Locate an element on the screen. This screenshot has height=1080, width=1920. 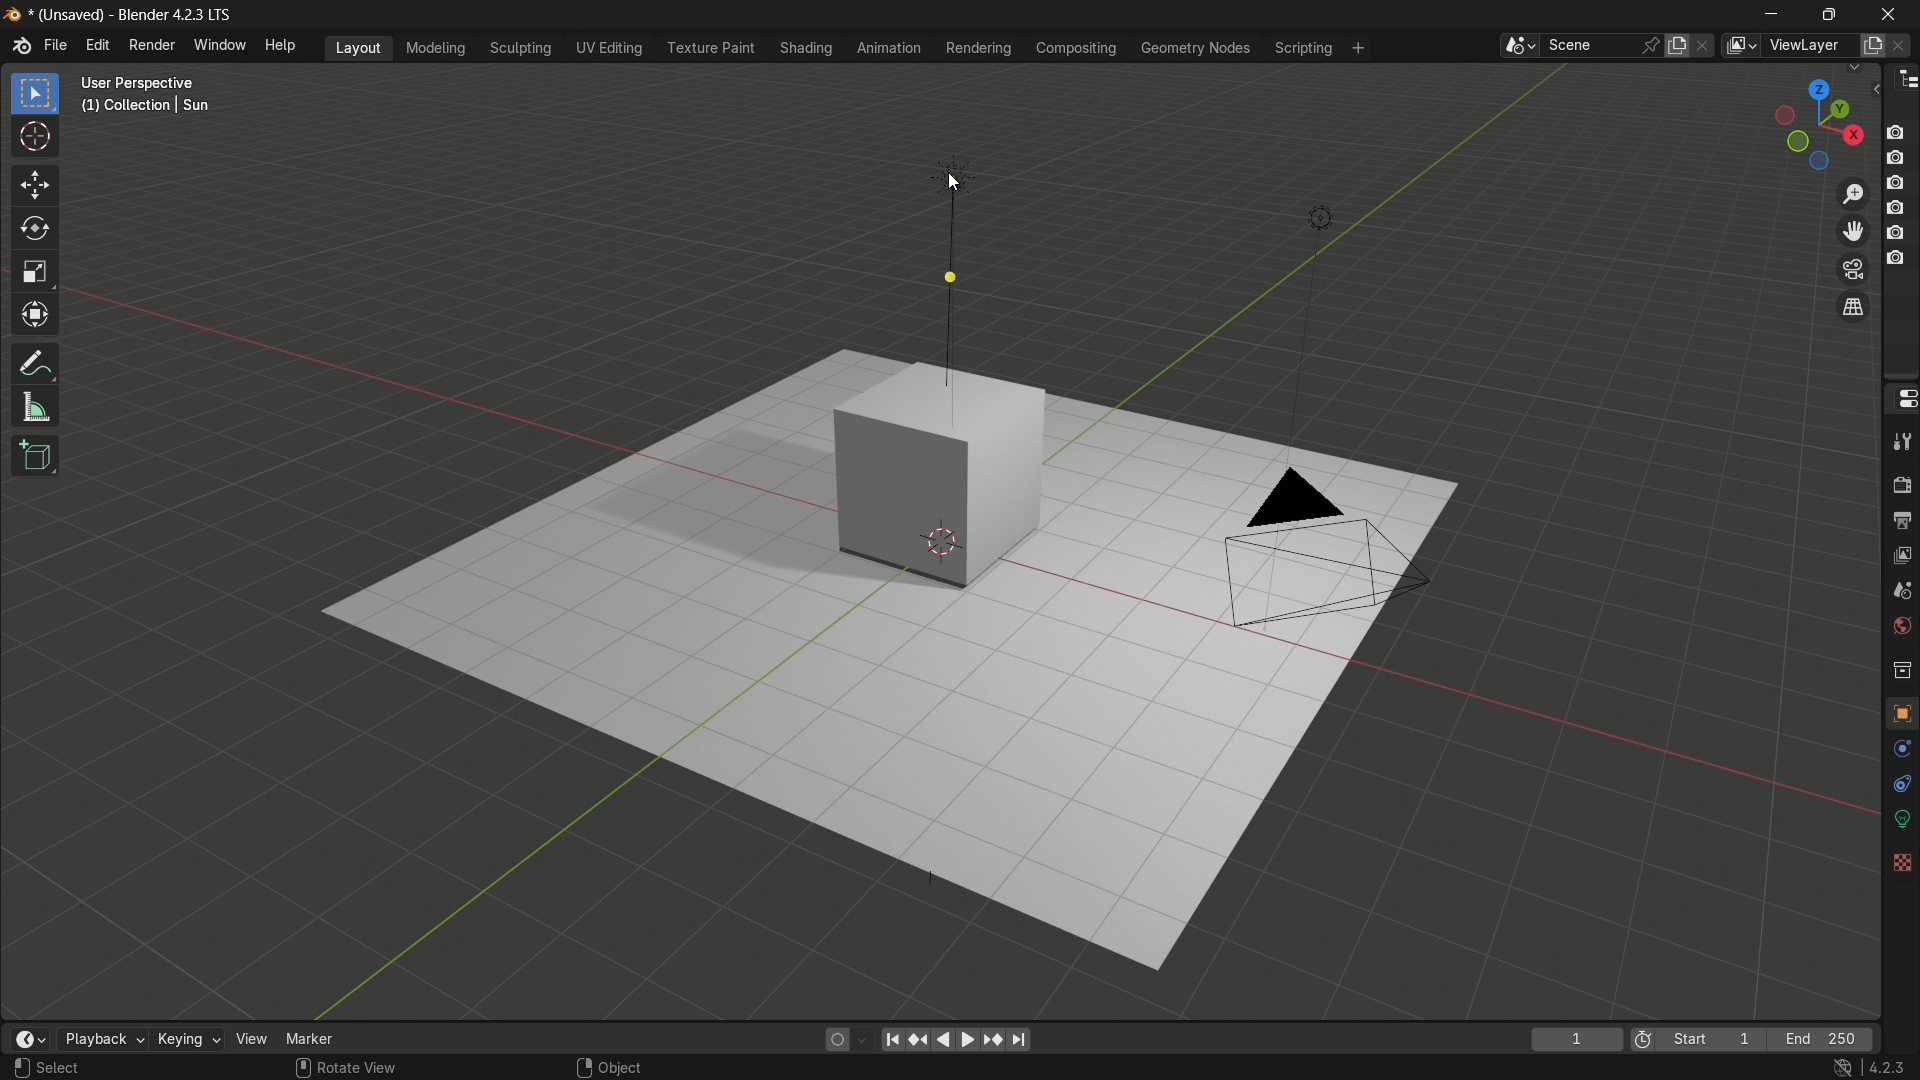
layer 5 is located at coordinates (1895, 233).